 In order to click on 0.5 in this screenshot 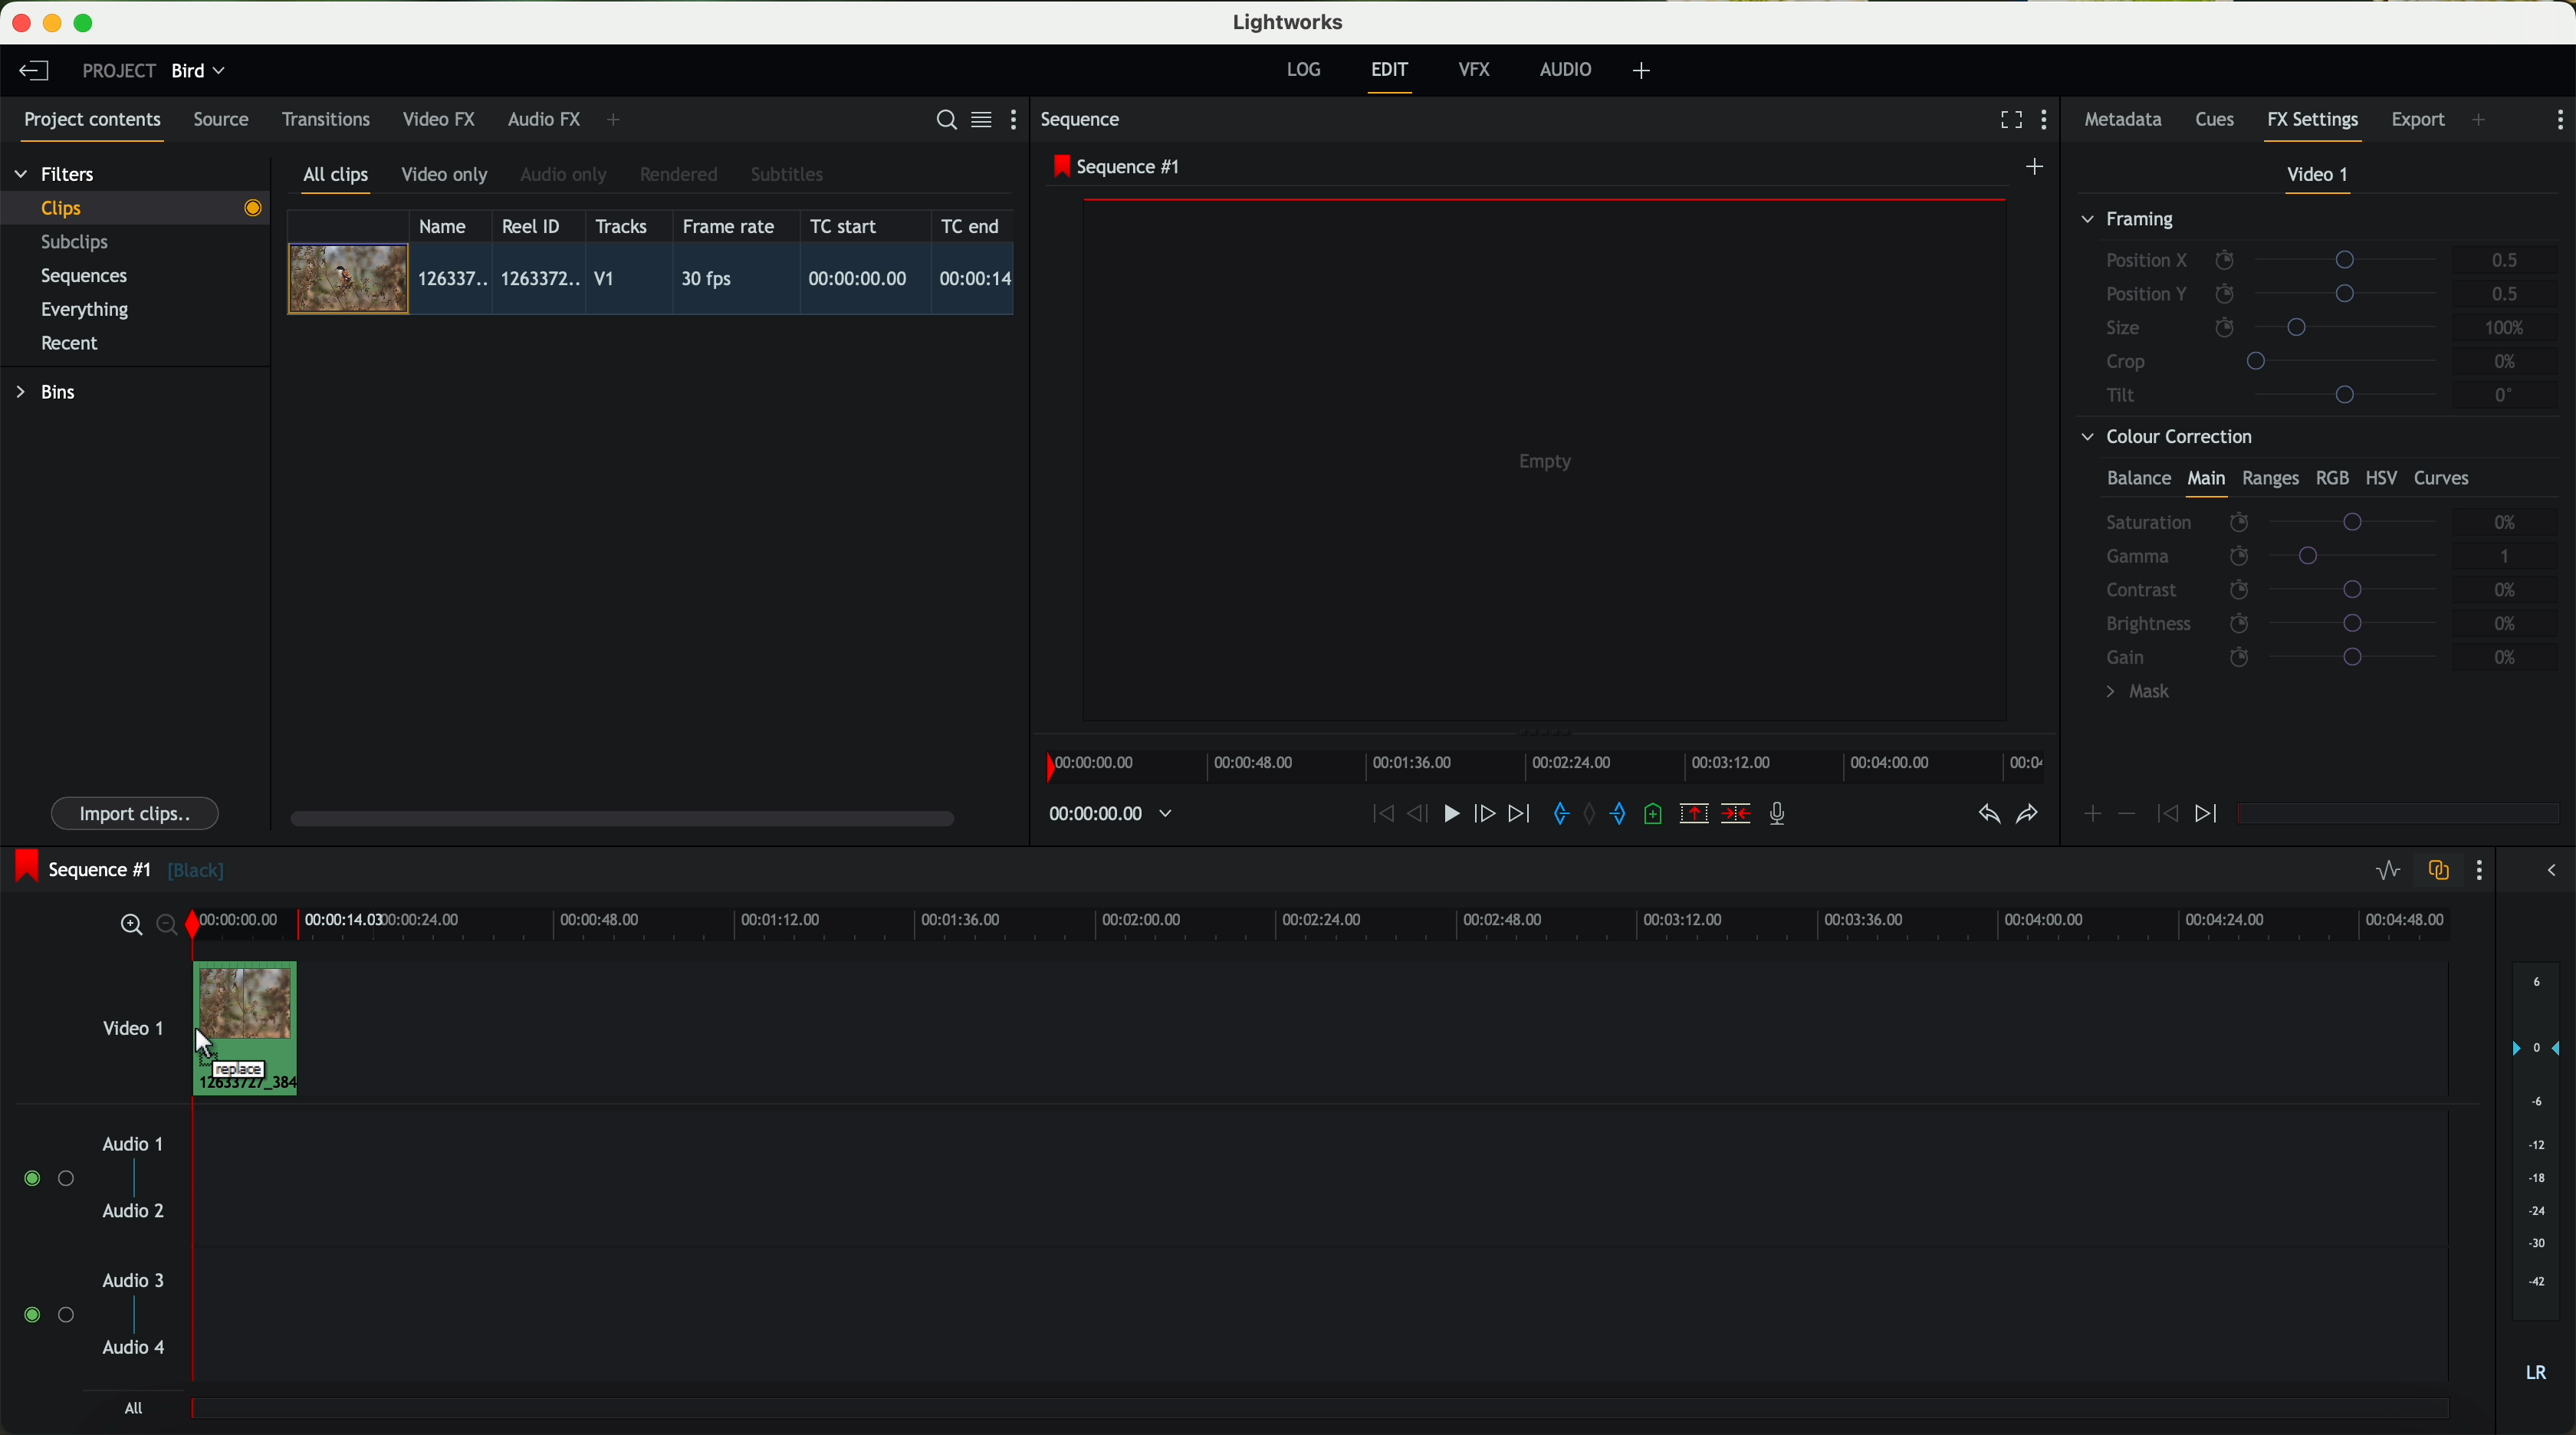, I will do `click(2503, 293)`.